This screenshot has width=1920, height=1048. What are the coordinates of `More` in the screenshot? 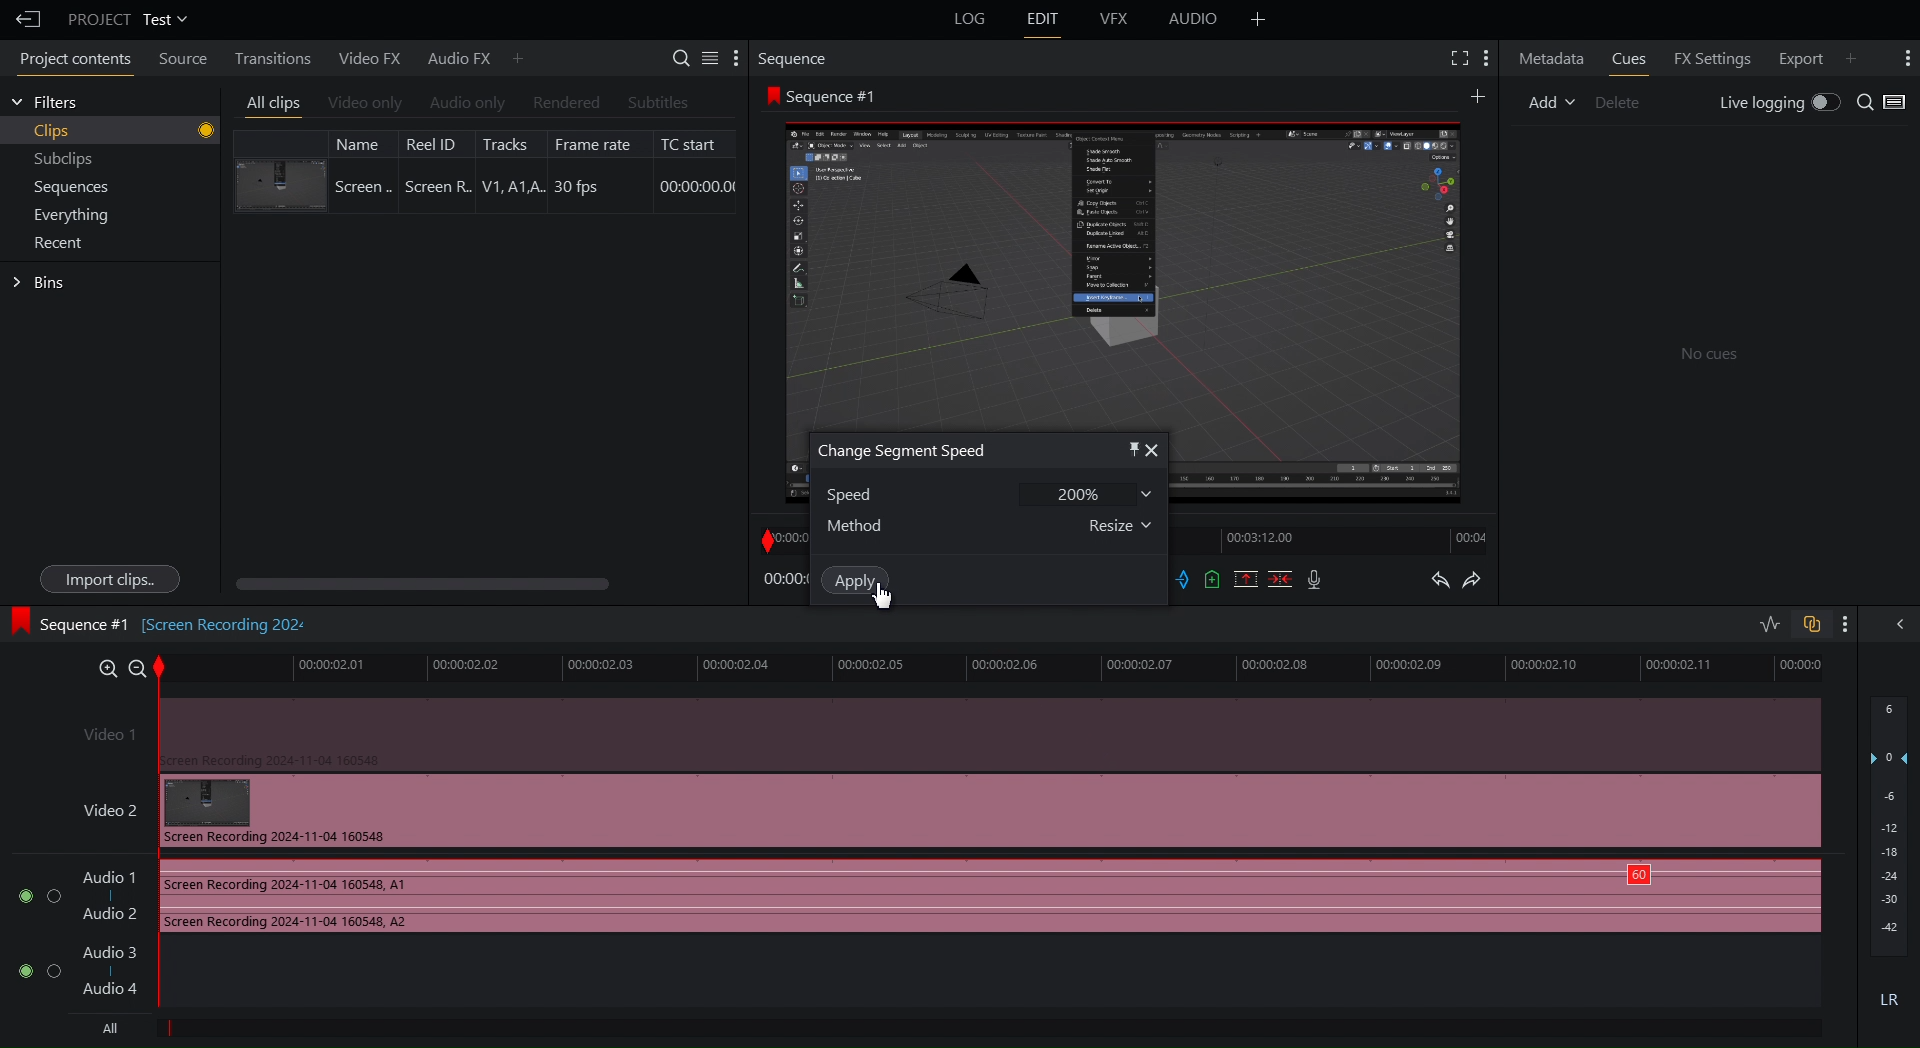 It's located at (1488, 58).